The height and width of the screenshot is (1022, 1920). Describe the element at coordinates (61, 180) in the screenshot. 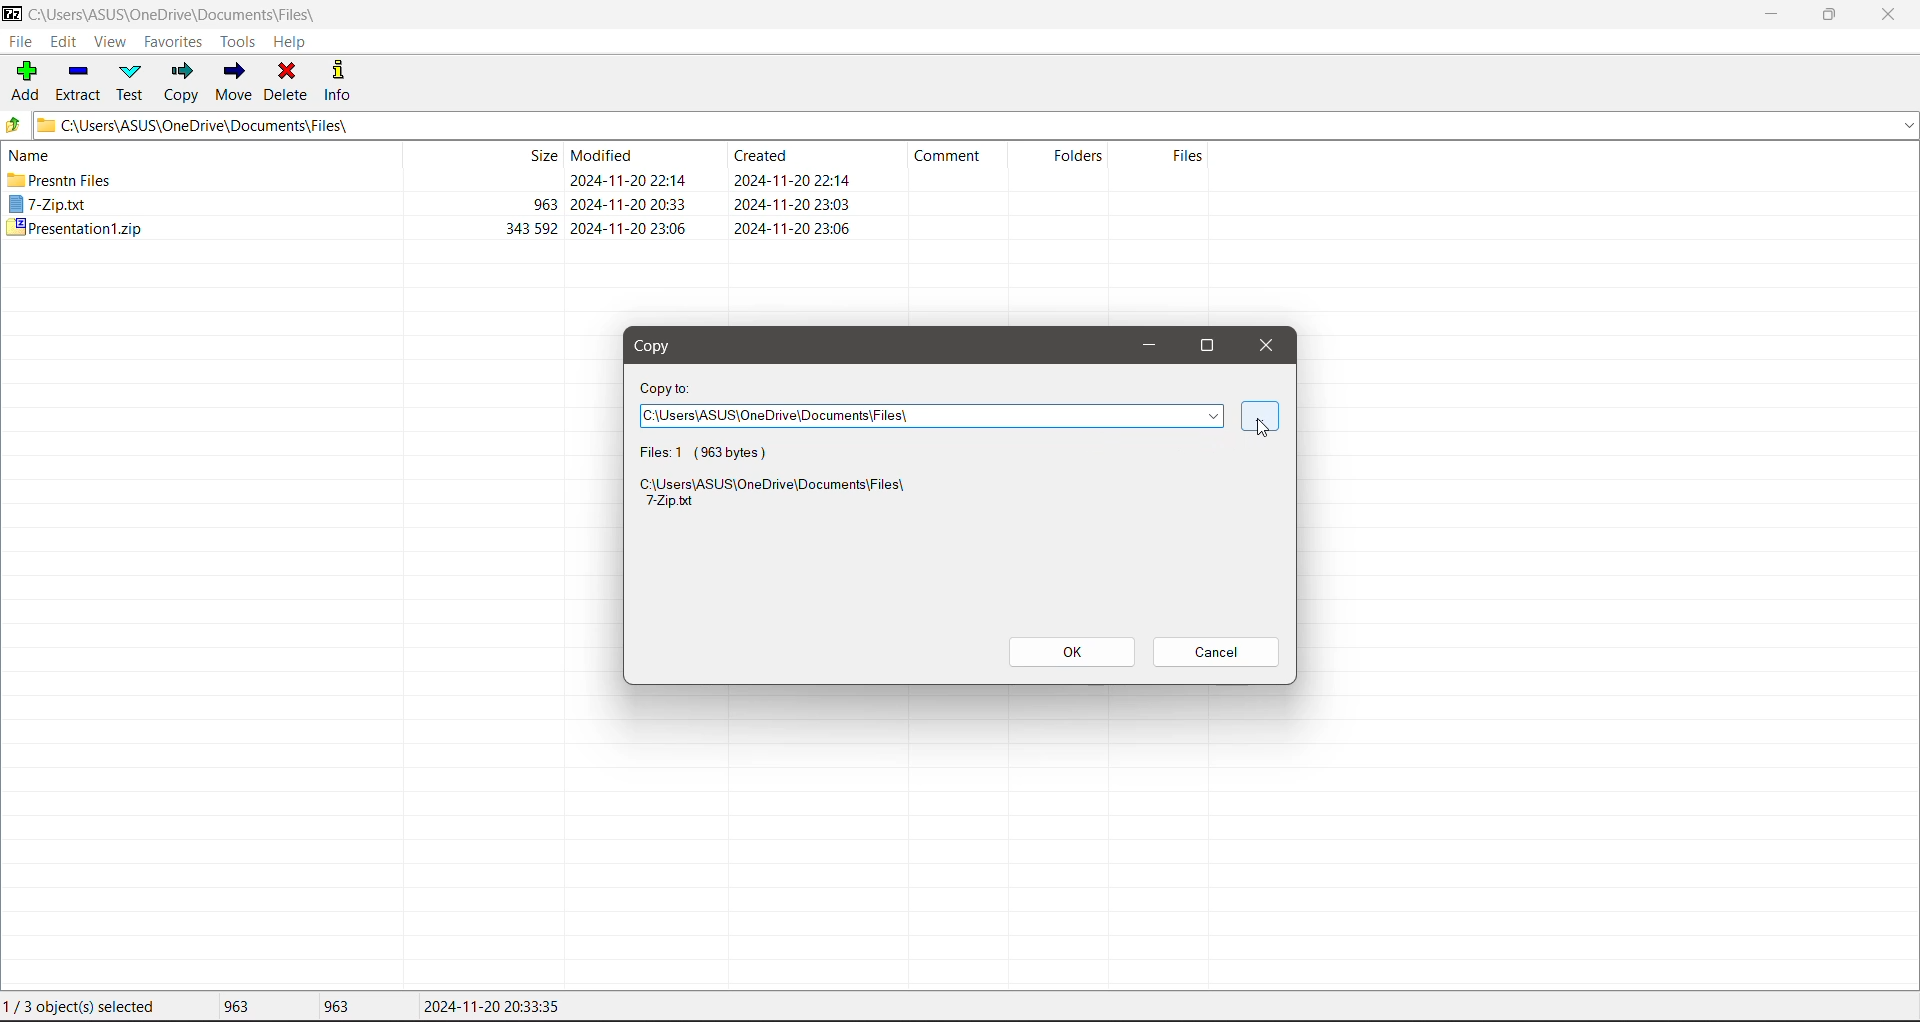

I see `Presntn Files` at that location.